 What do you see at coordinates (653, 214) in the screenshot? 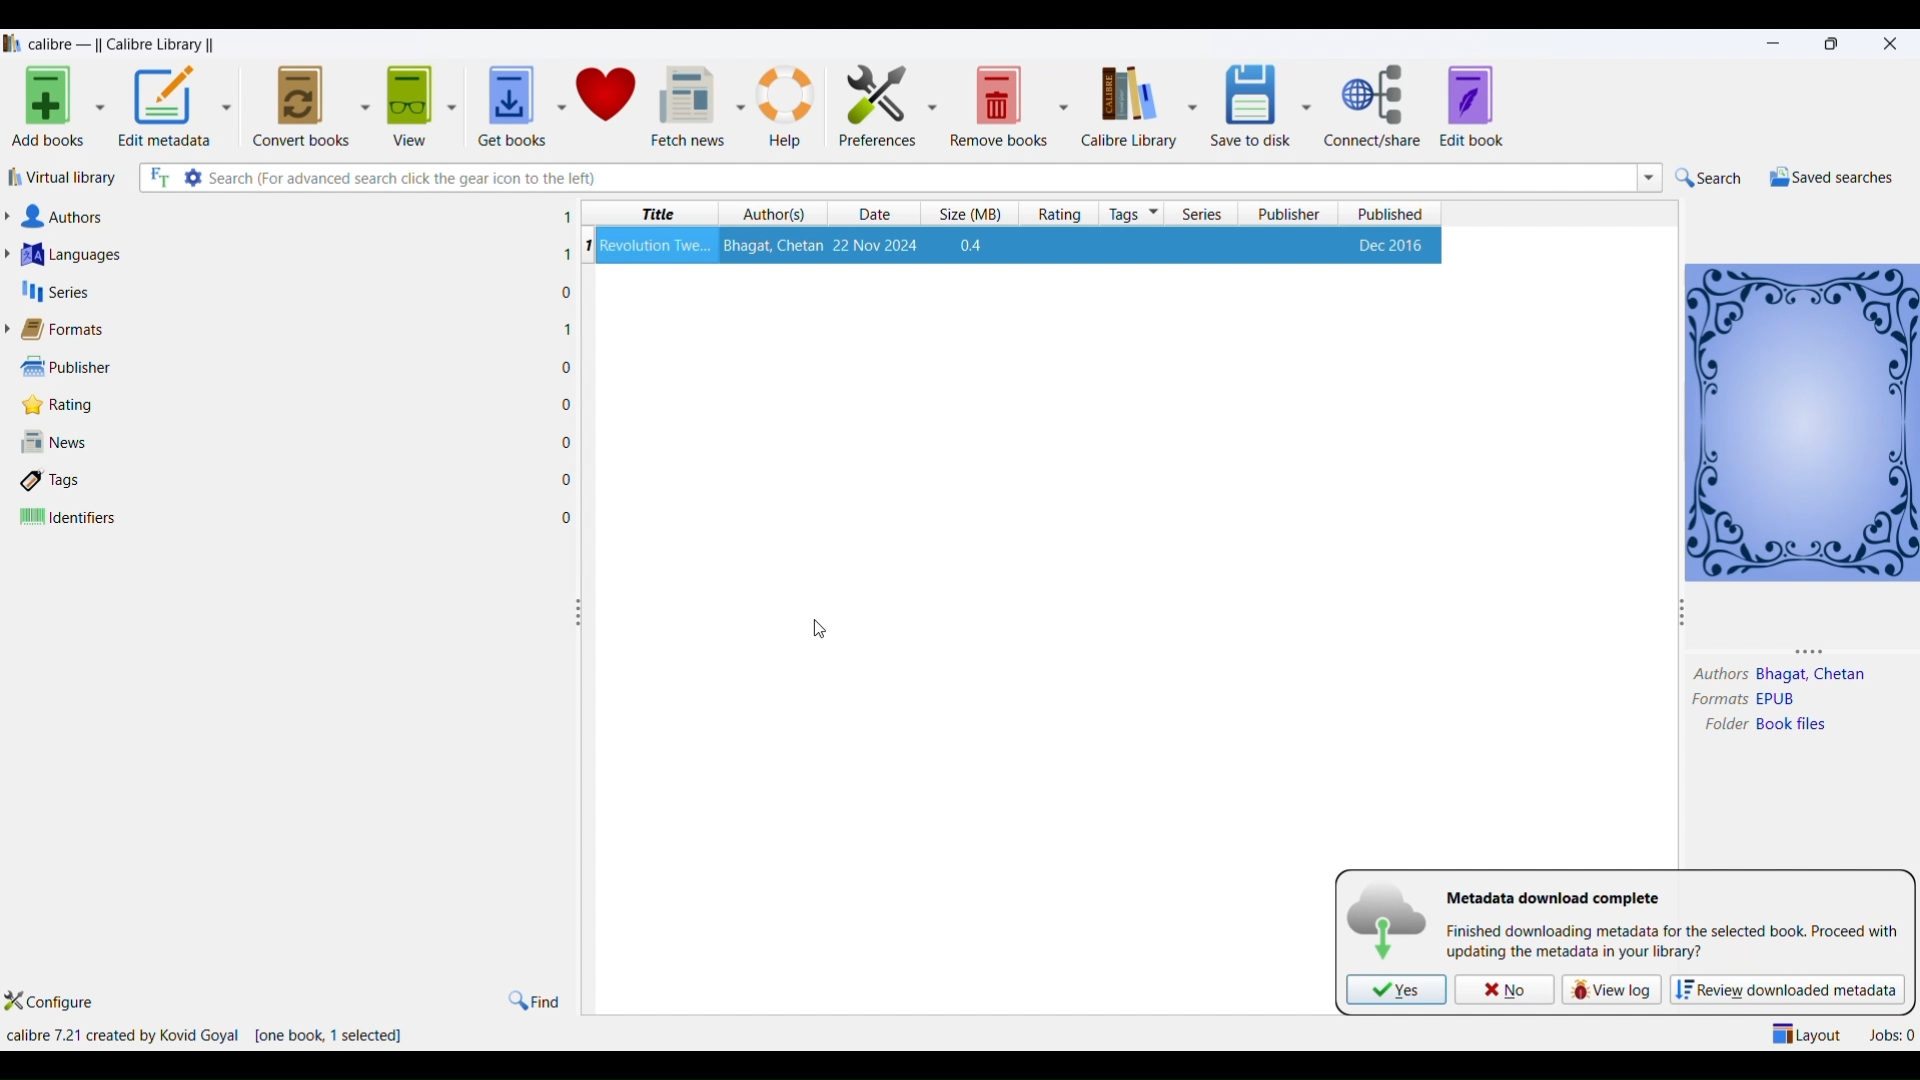
I see `title` at bounding box center [653, 214].